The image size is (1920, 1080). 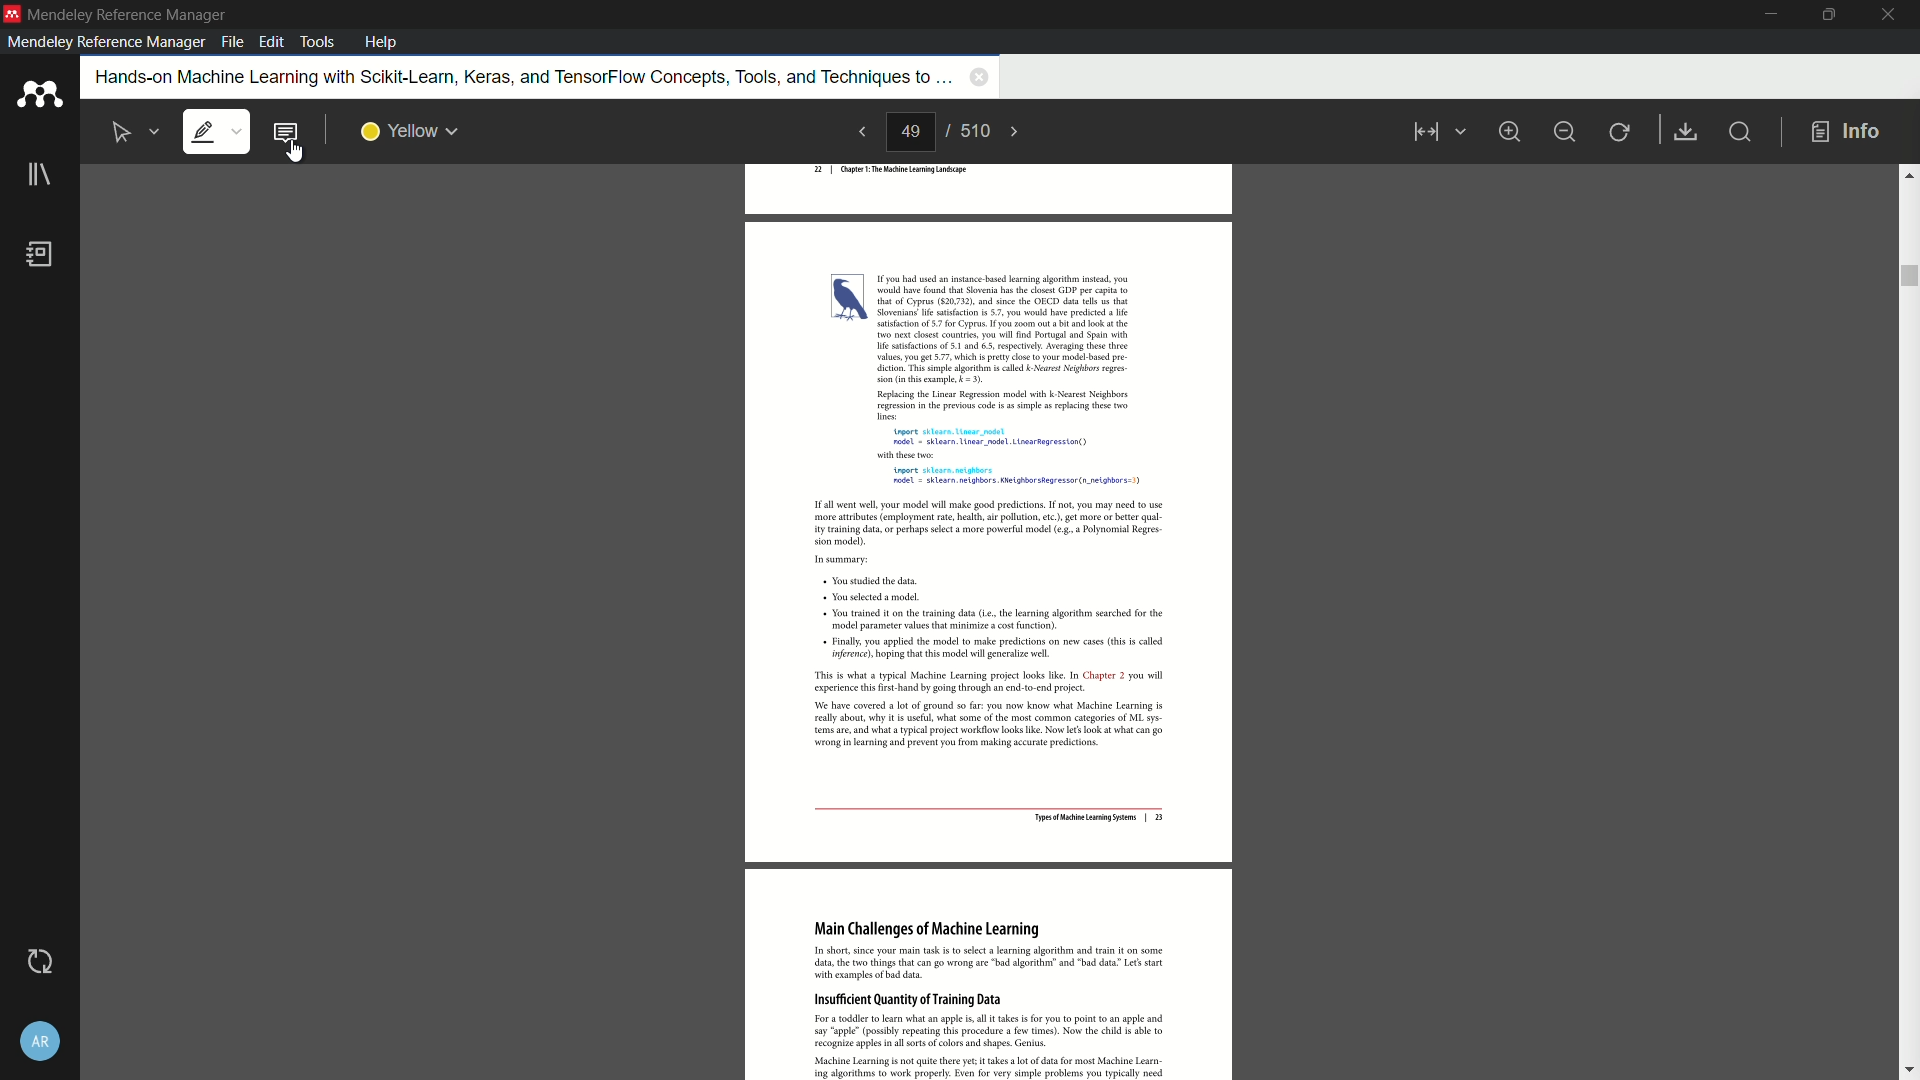 What do you see at coordinates (38, 1041) in the screenshot?
I see `account and help` at bounding box center [38, 1041].